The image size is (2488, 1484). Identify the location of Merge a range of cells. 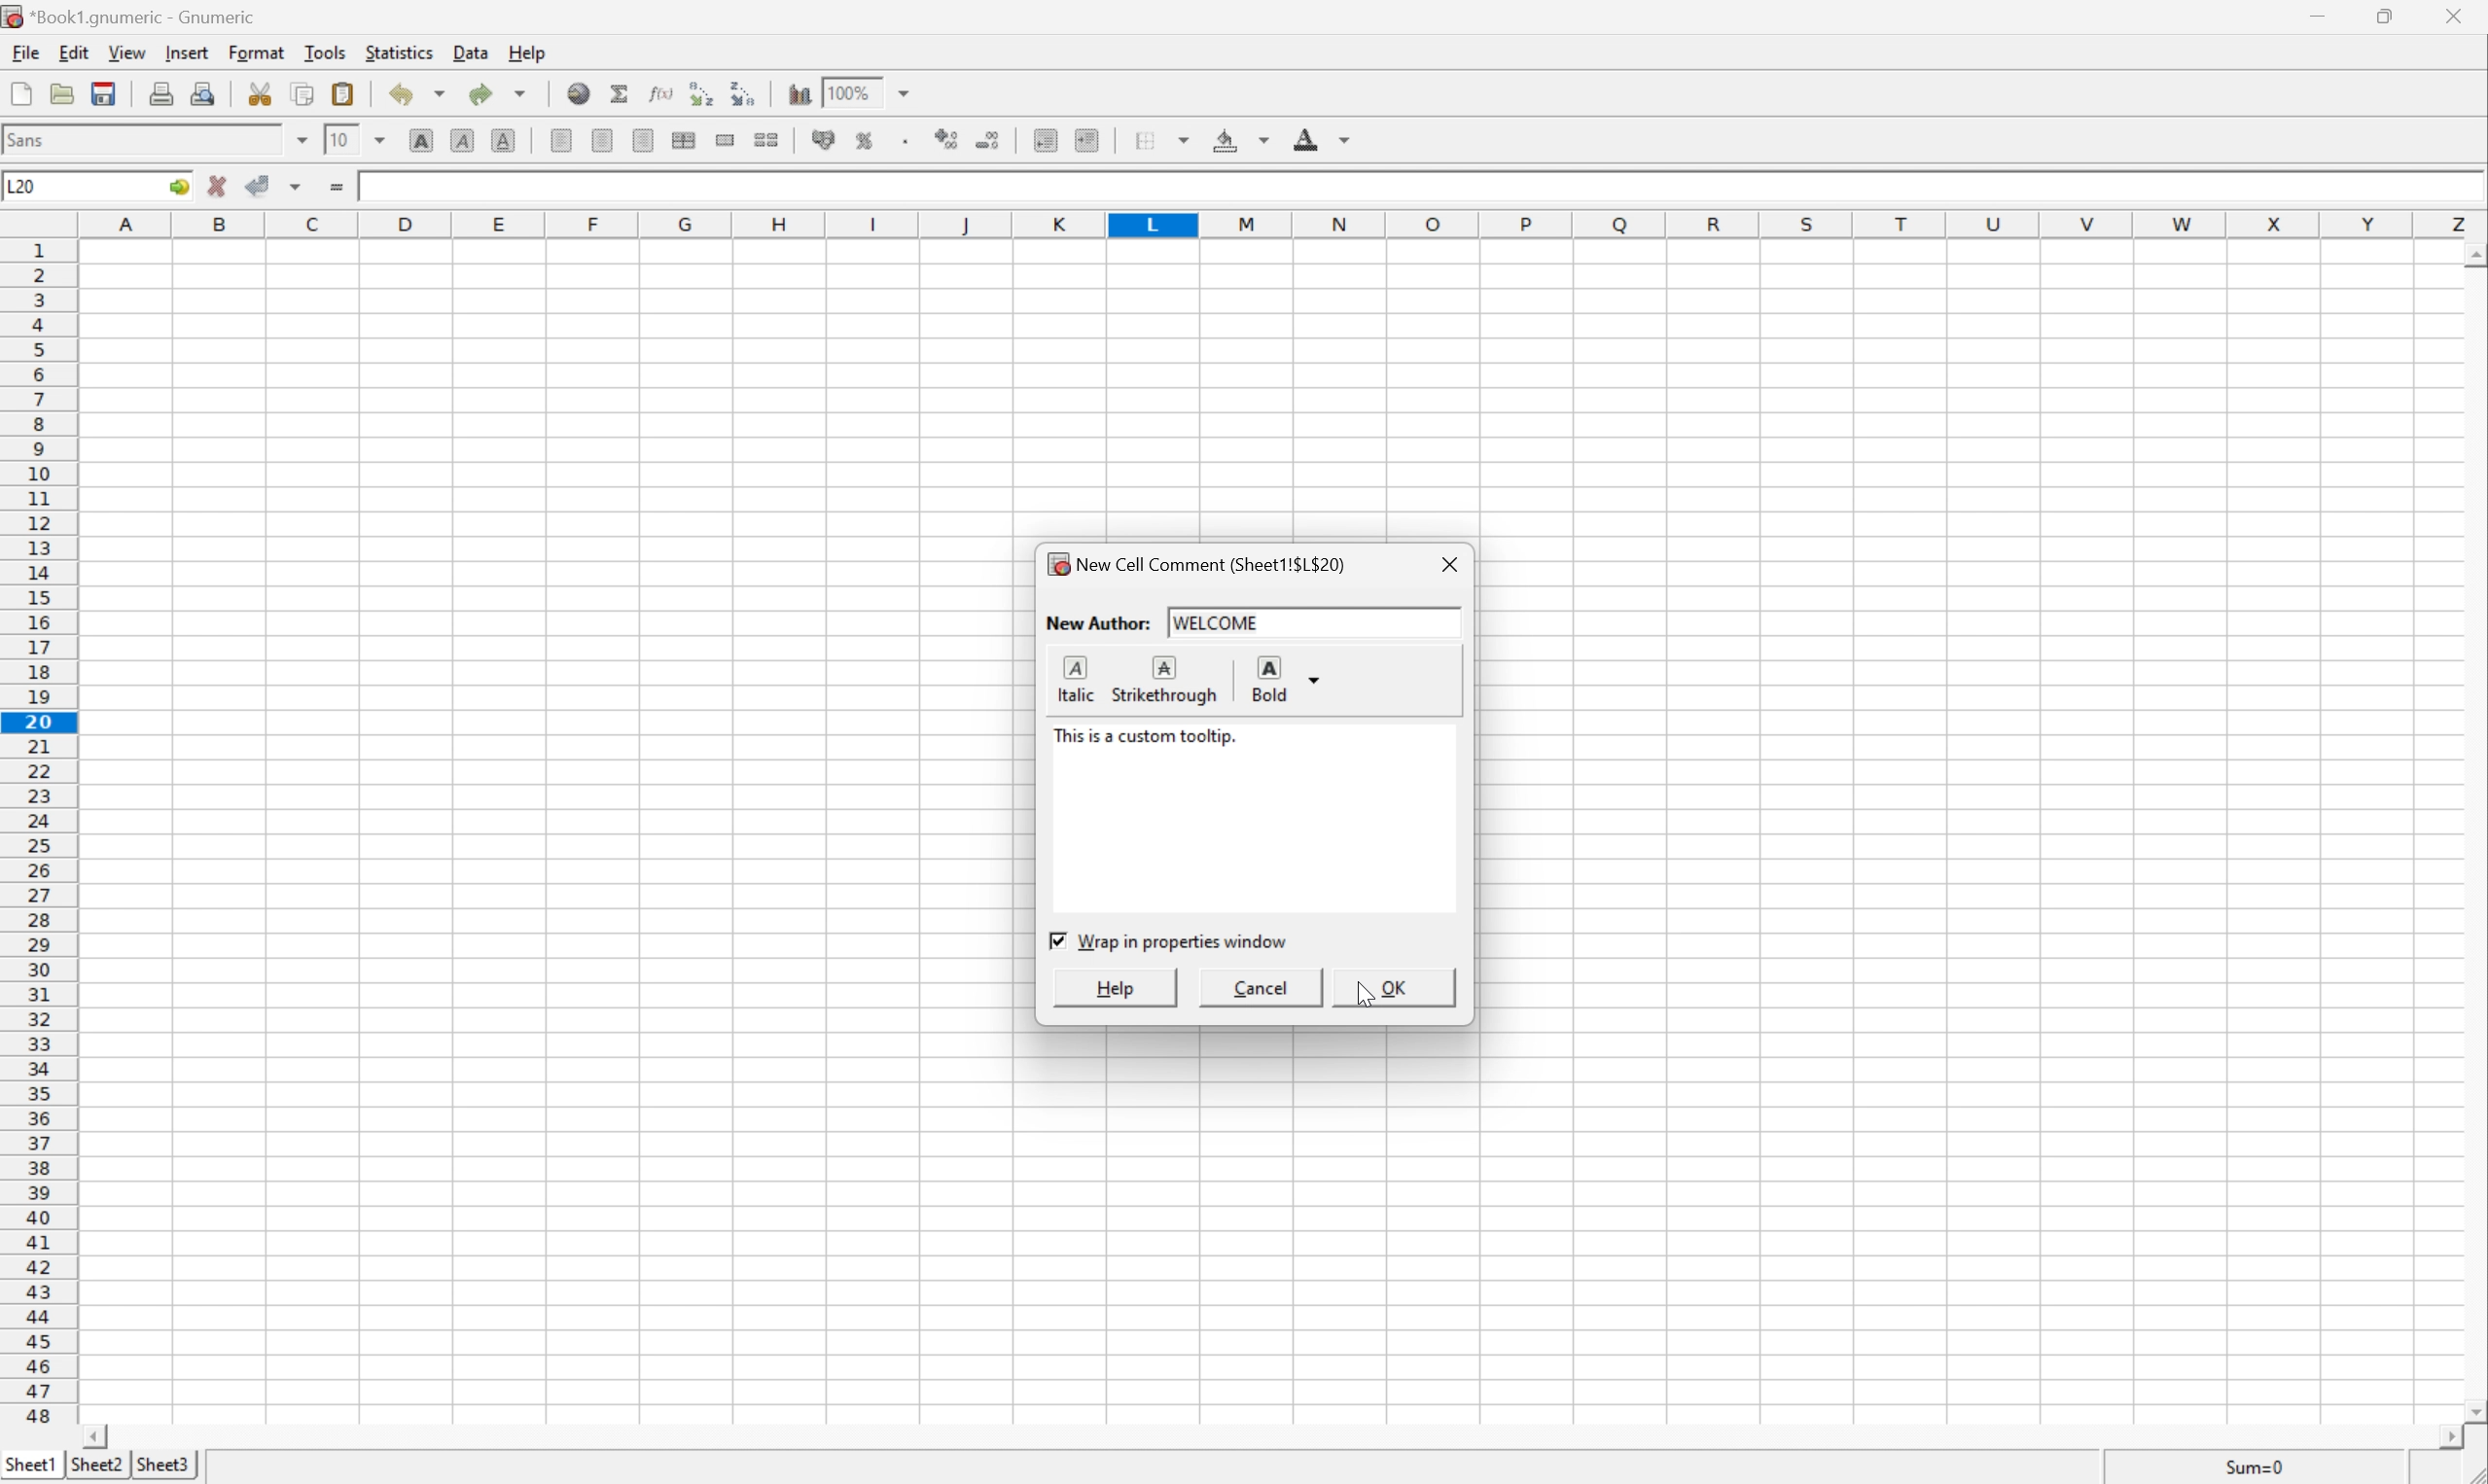
(725, 142).